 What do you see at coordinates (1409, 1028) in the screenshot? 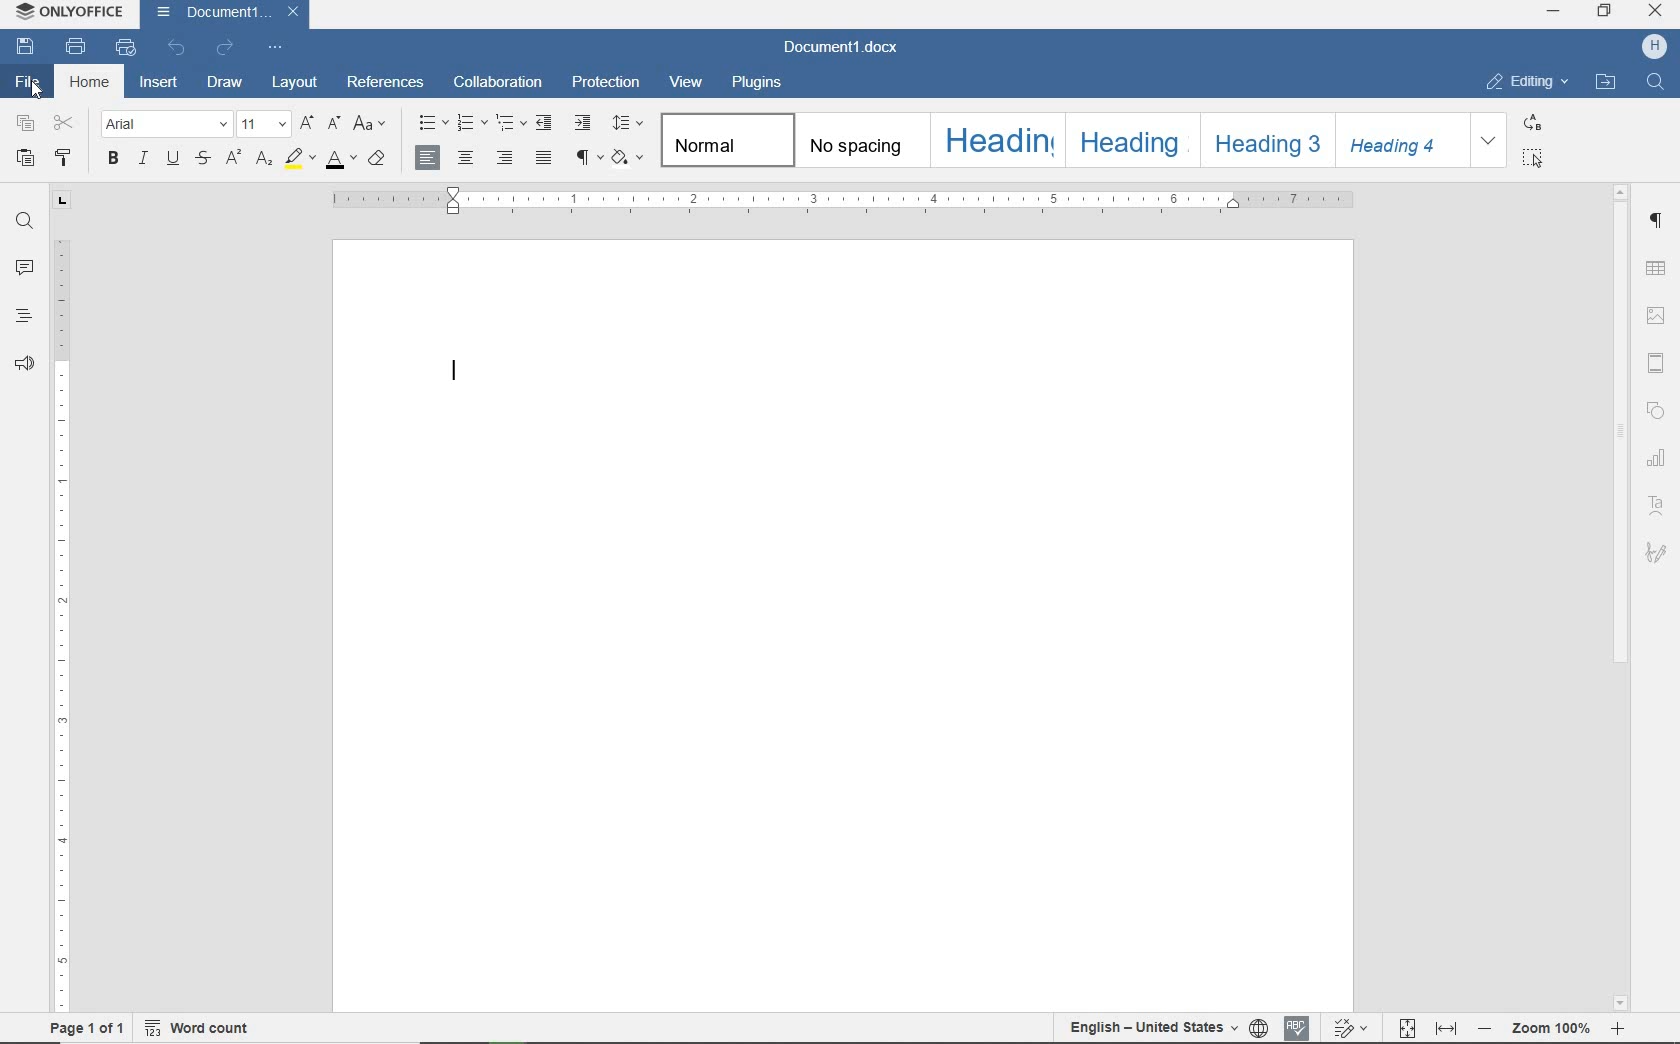
I see `fit to page` at bounding box center [1409, 1028].